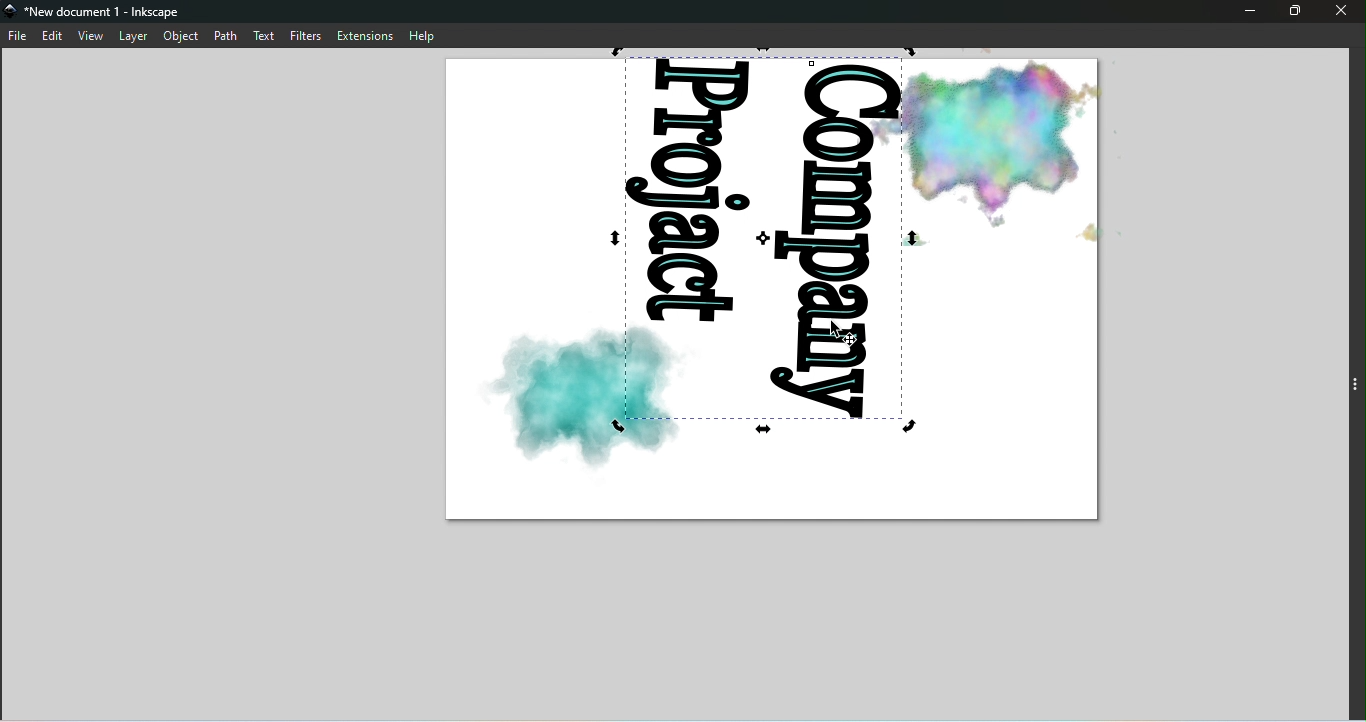 Image resolution: width=1366 pixels, height=722 pixels. Describe the element at coordinates (1293, 11) in the screenshot. I see `Maximize` at that location.